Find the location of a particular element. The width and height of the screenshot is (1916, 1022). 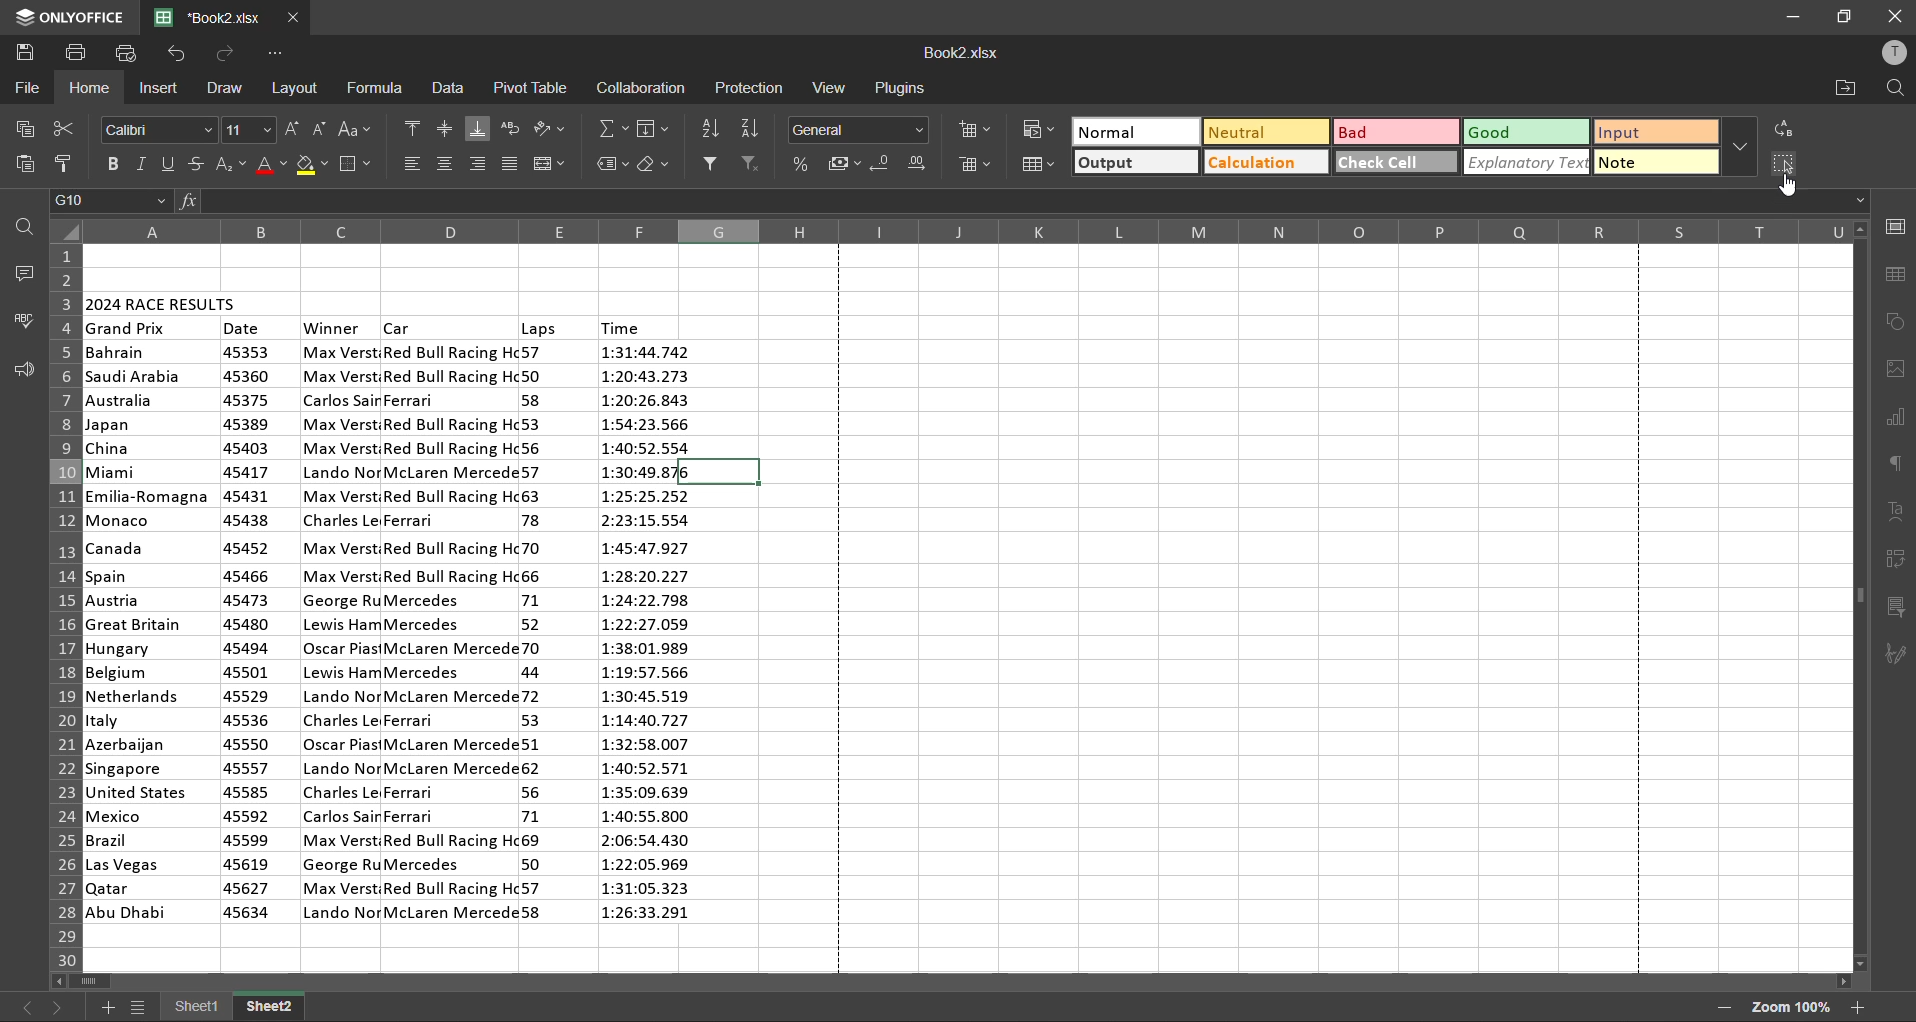

accounting is located at coordinates (846, 162).